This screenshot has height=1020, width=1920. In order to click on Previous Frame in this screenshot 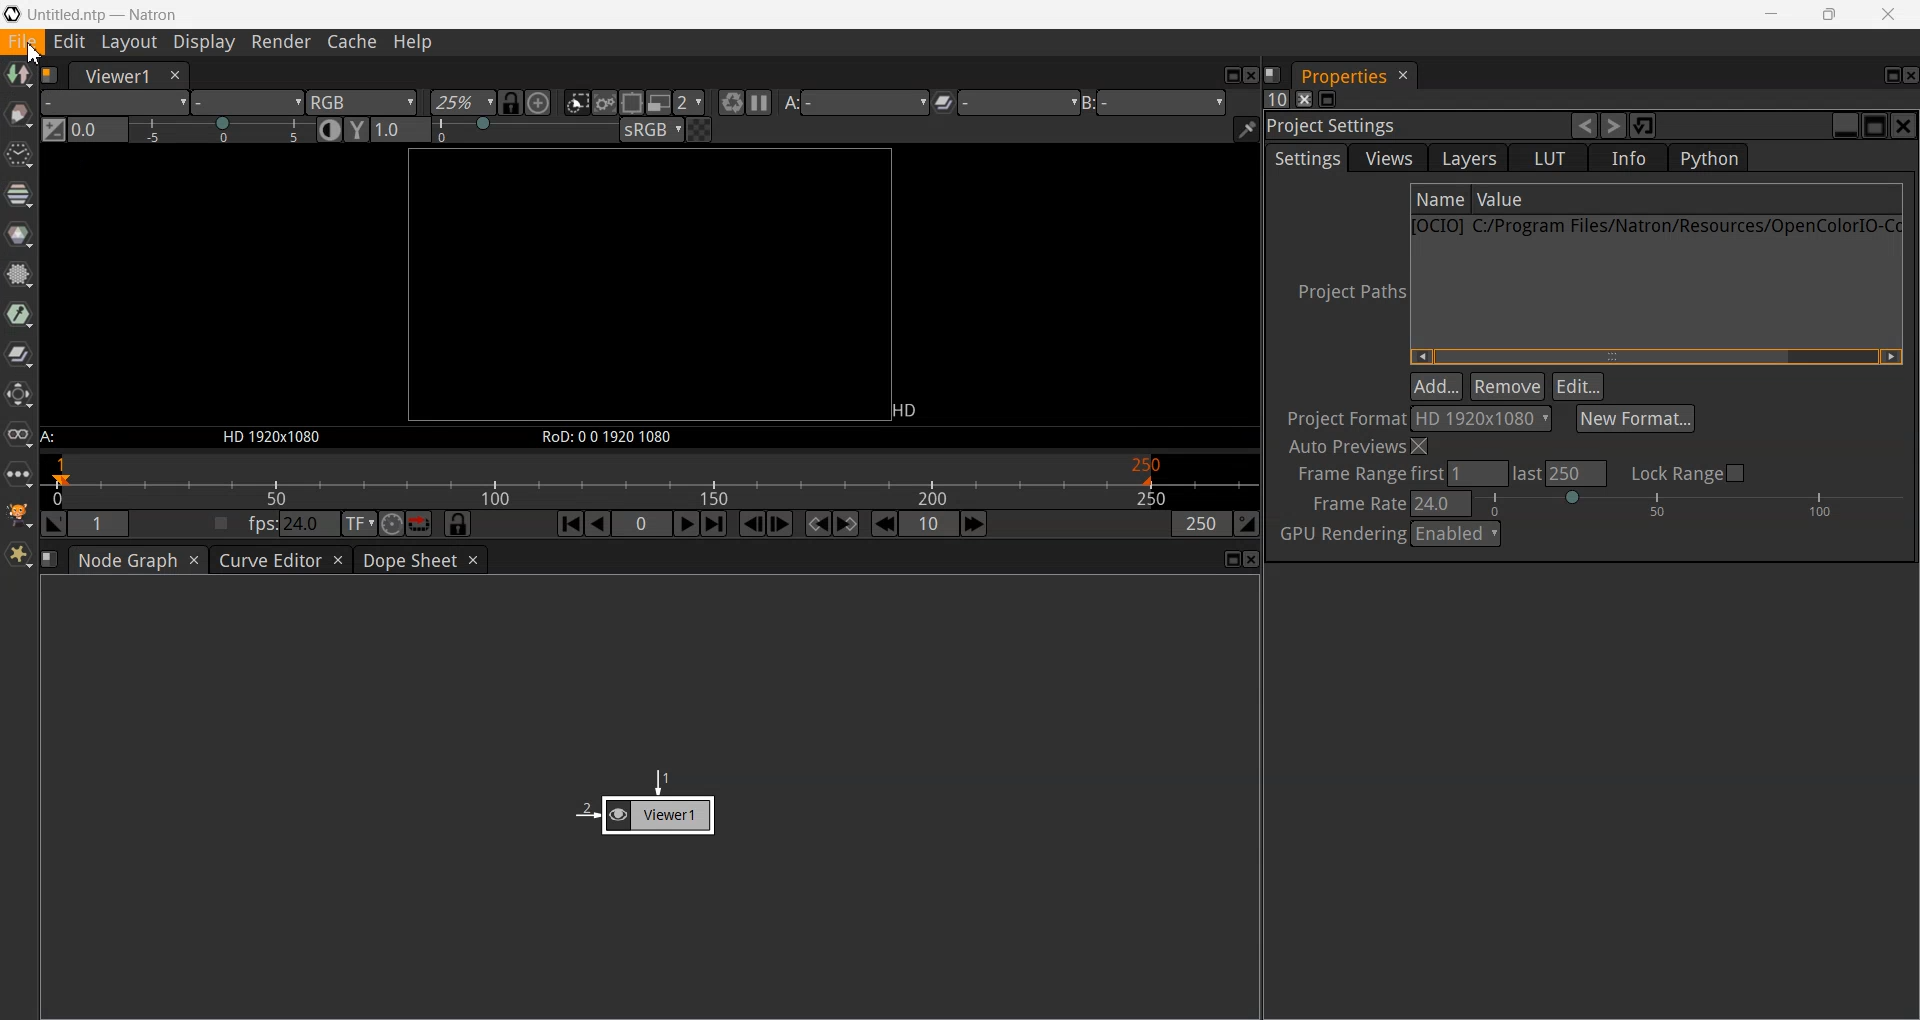, I will do `click(753, 524)`.